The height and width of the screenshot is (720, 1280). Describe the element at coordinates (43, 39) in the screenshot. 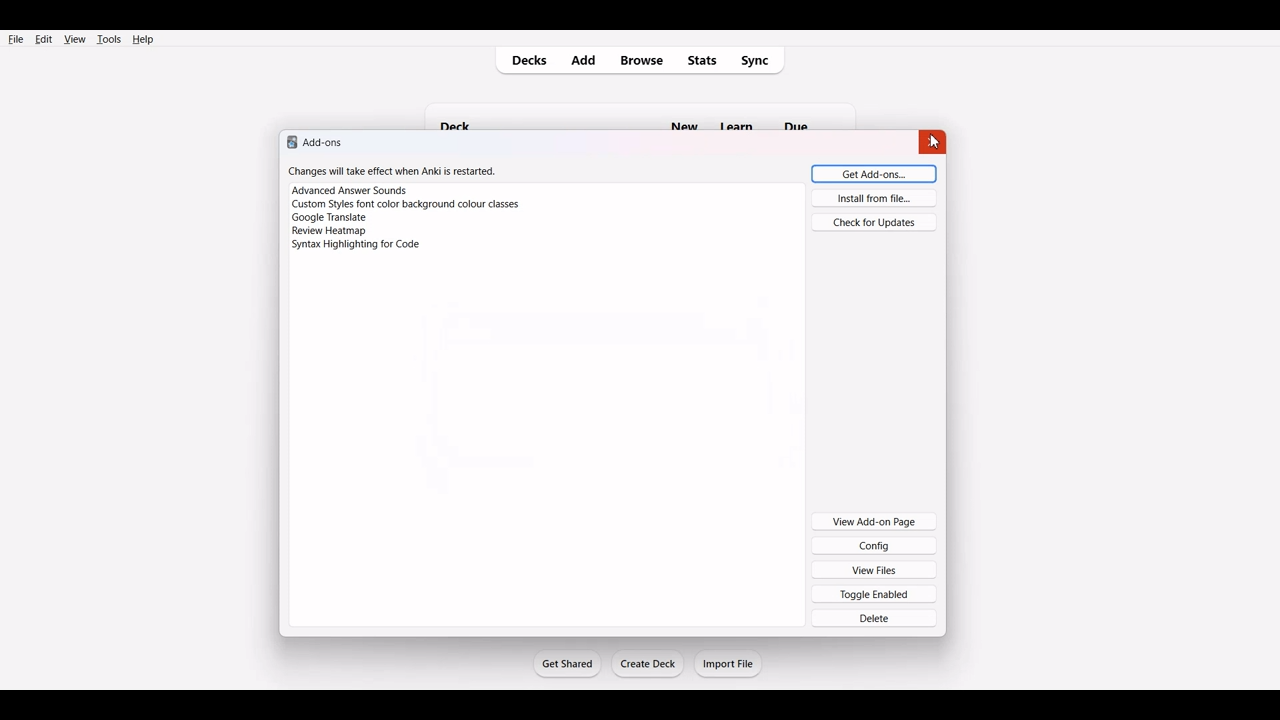

I see `Edit` at that location.